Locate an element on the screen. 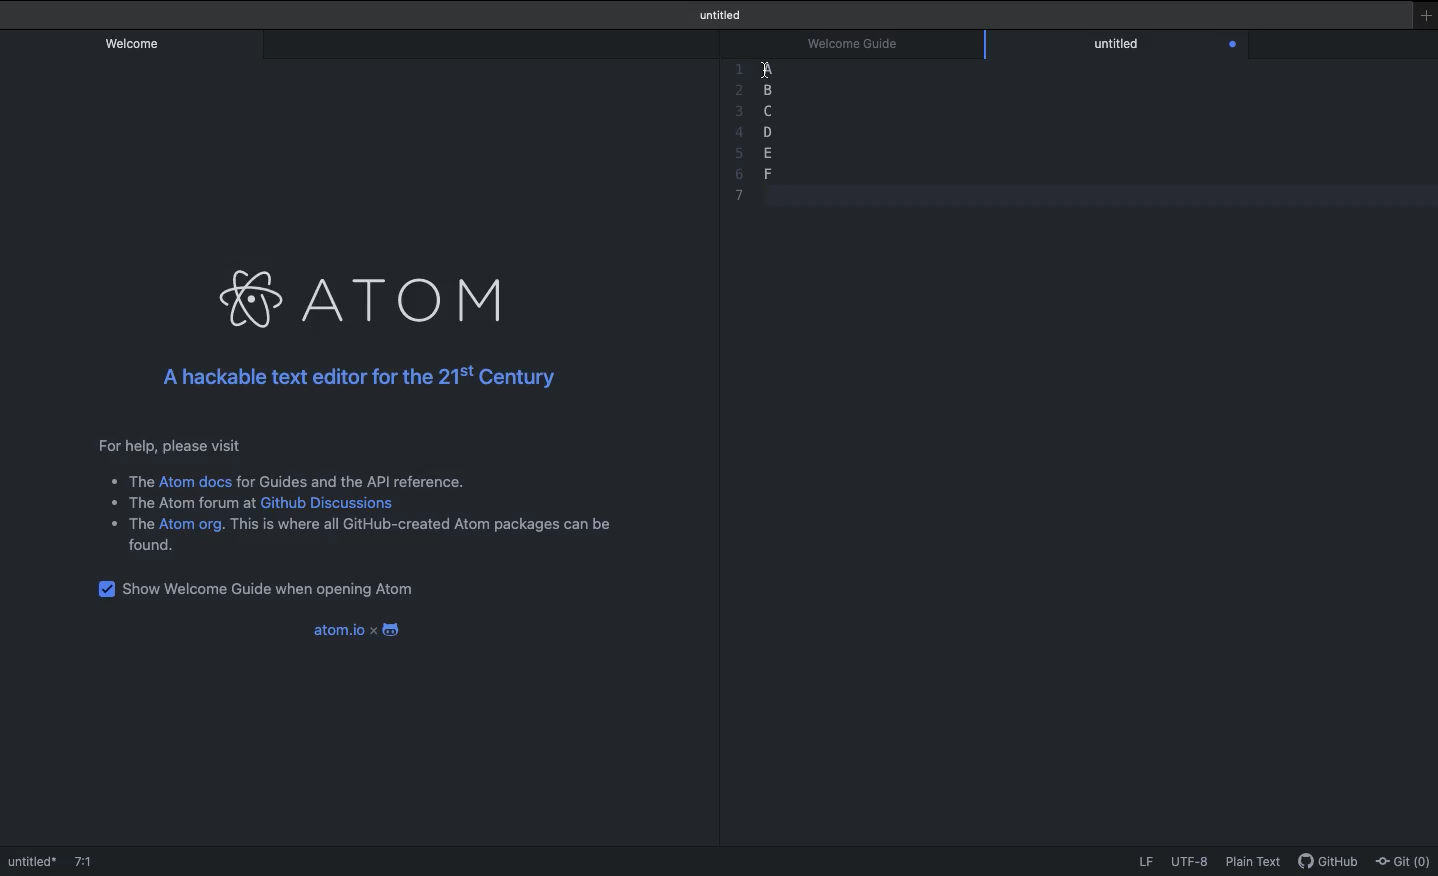 The image size is (1438, 876). Welcome guide is located at coordinates (57, 861).